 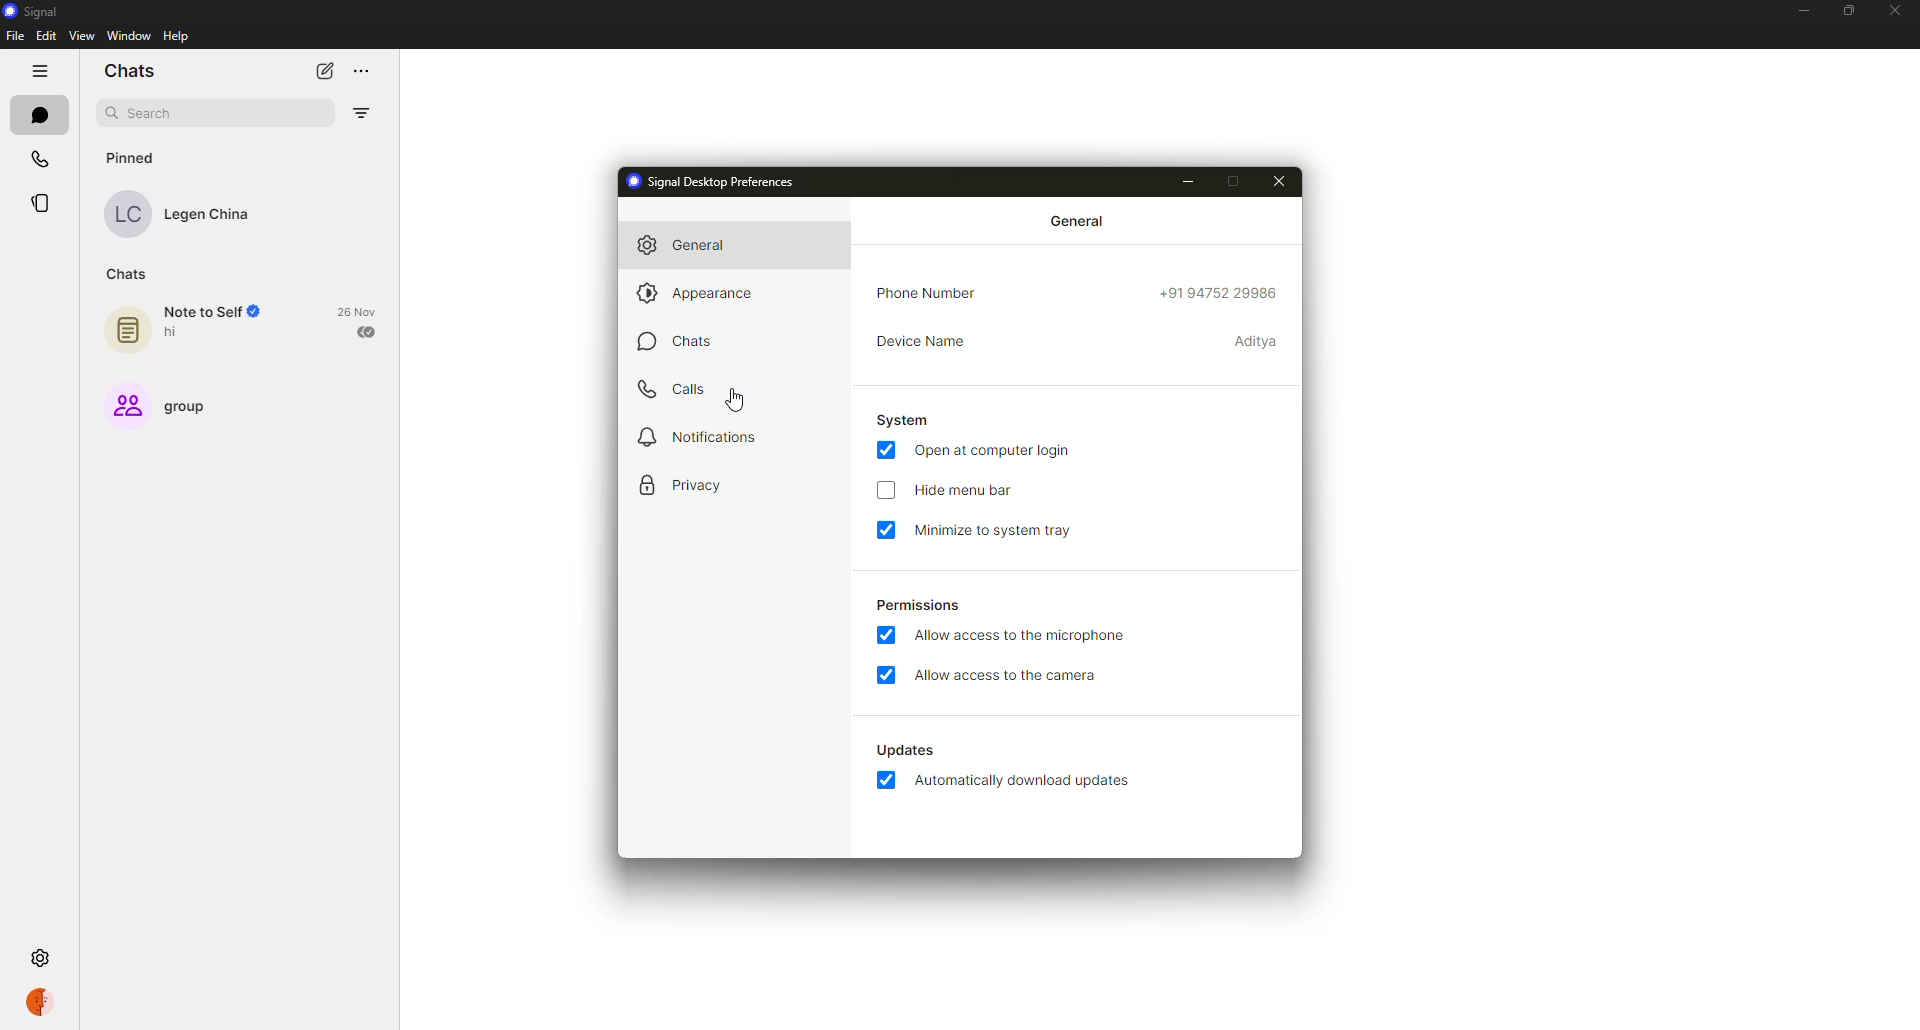 What do you see at coordinates (124, 331) in the screenshot?
I see `Notes` at bounding box center [124, 331].